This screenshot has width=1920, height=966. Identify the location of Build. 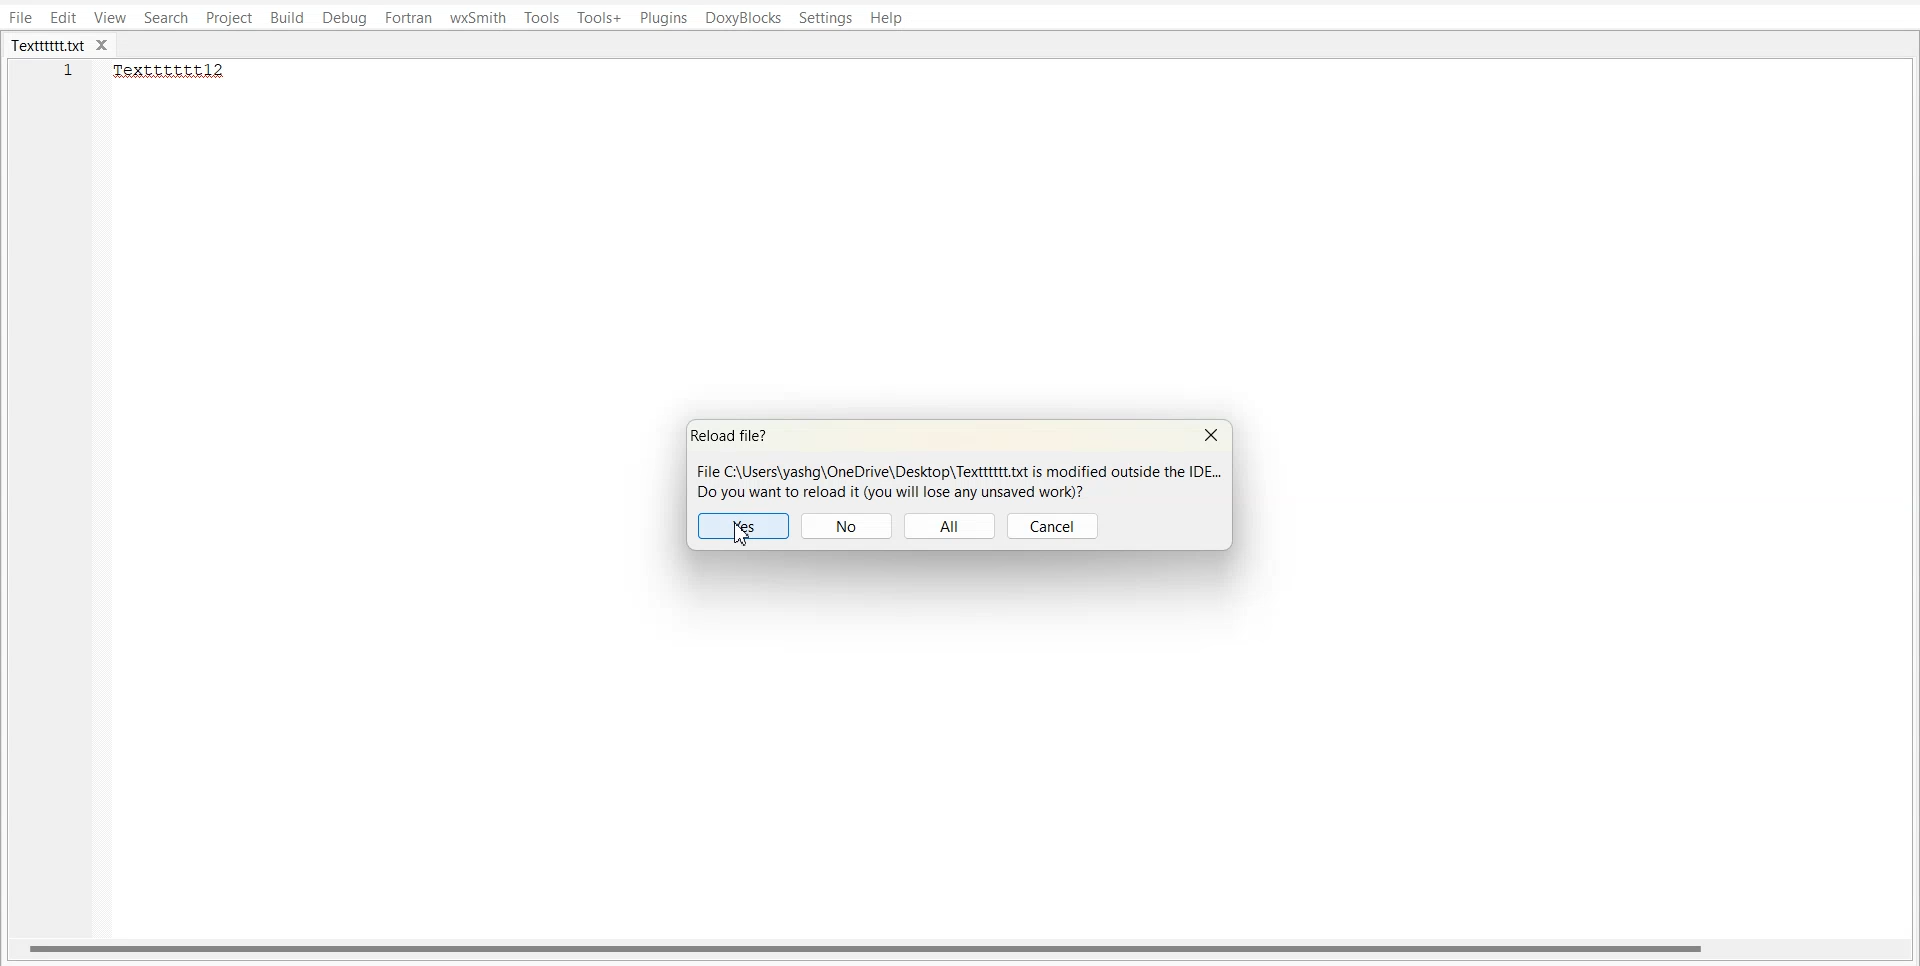
(287, 19).